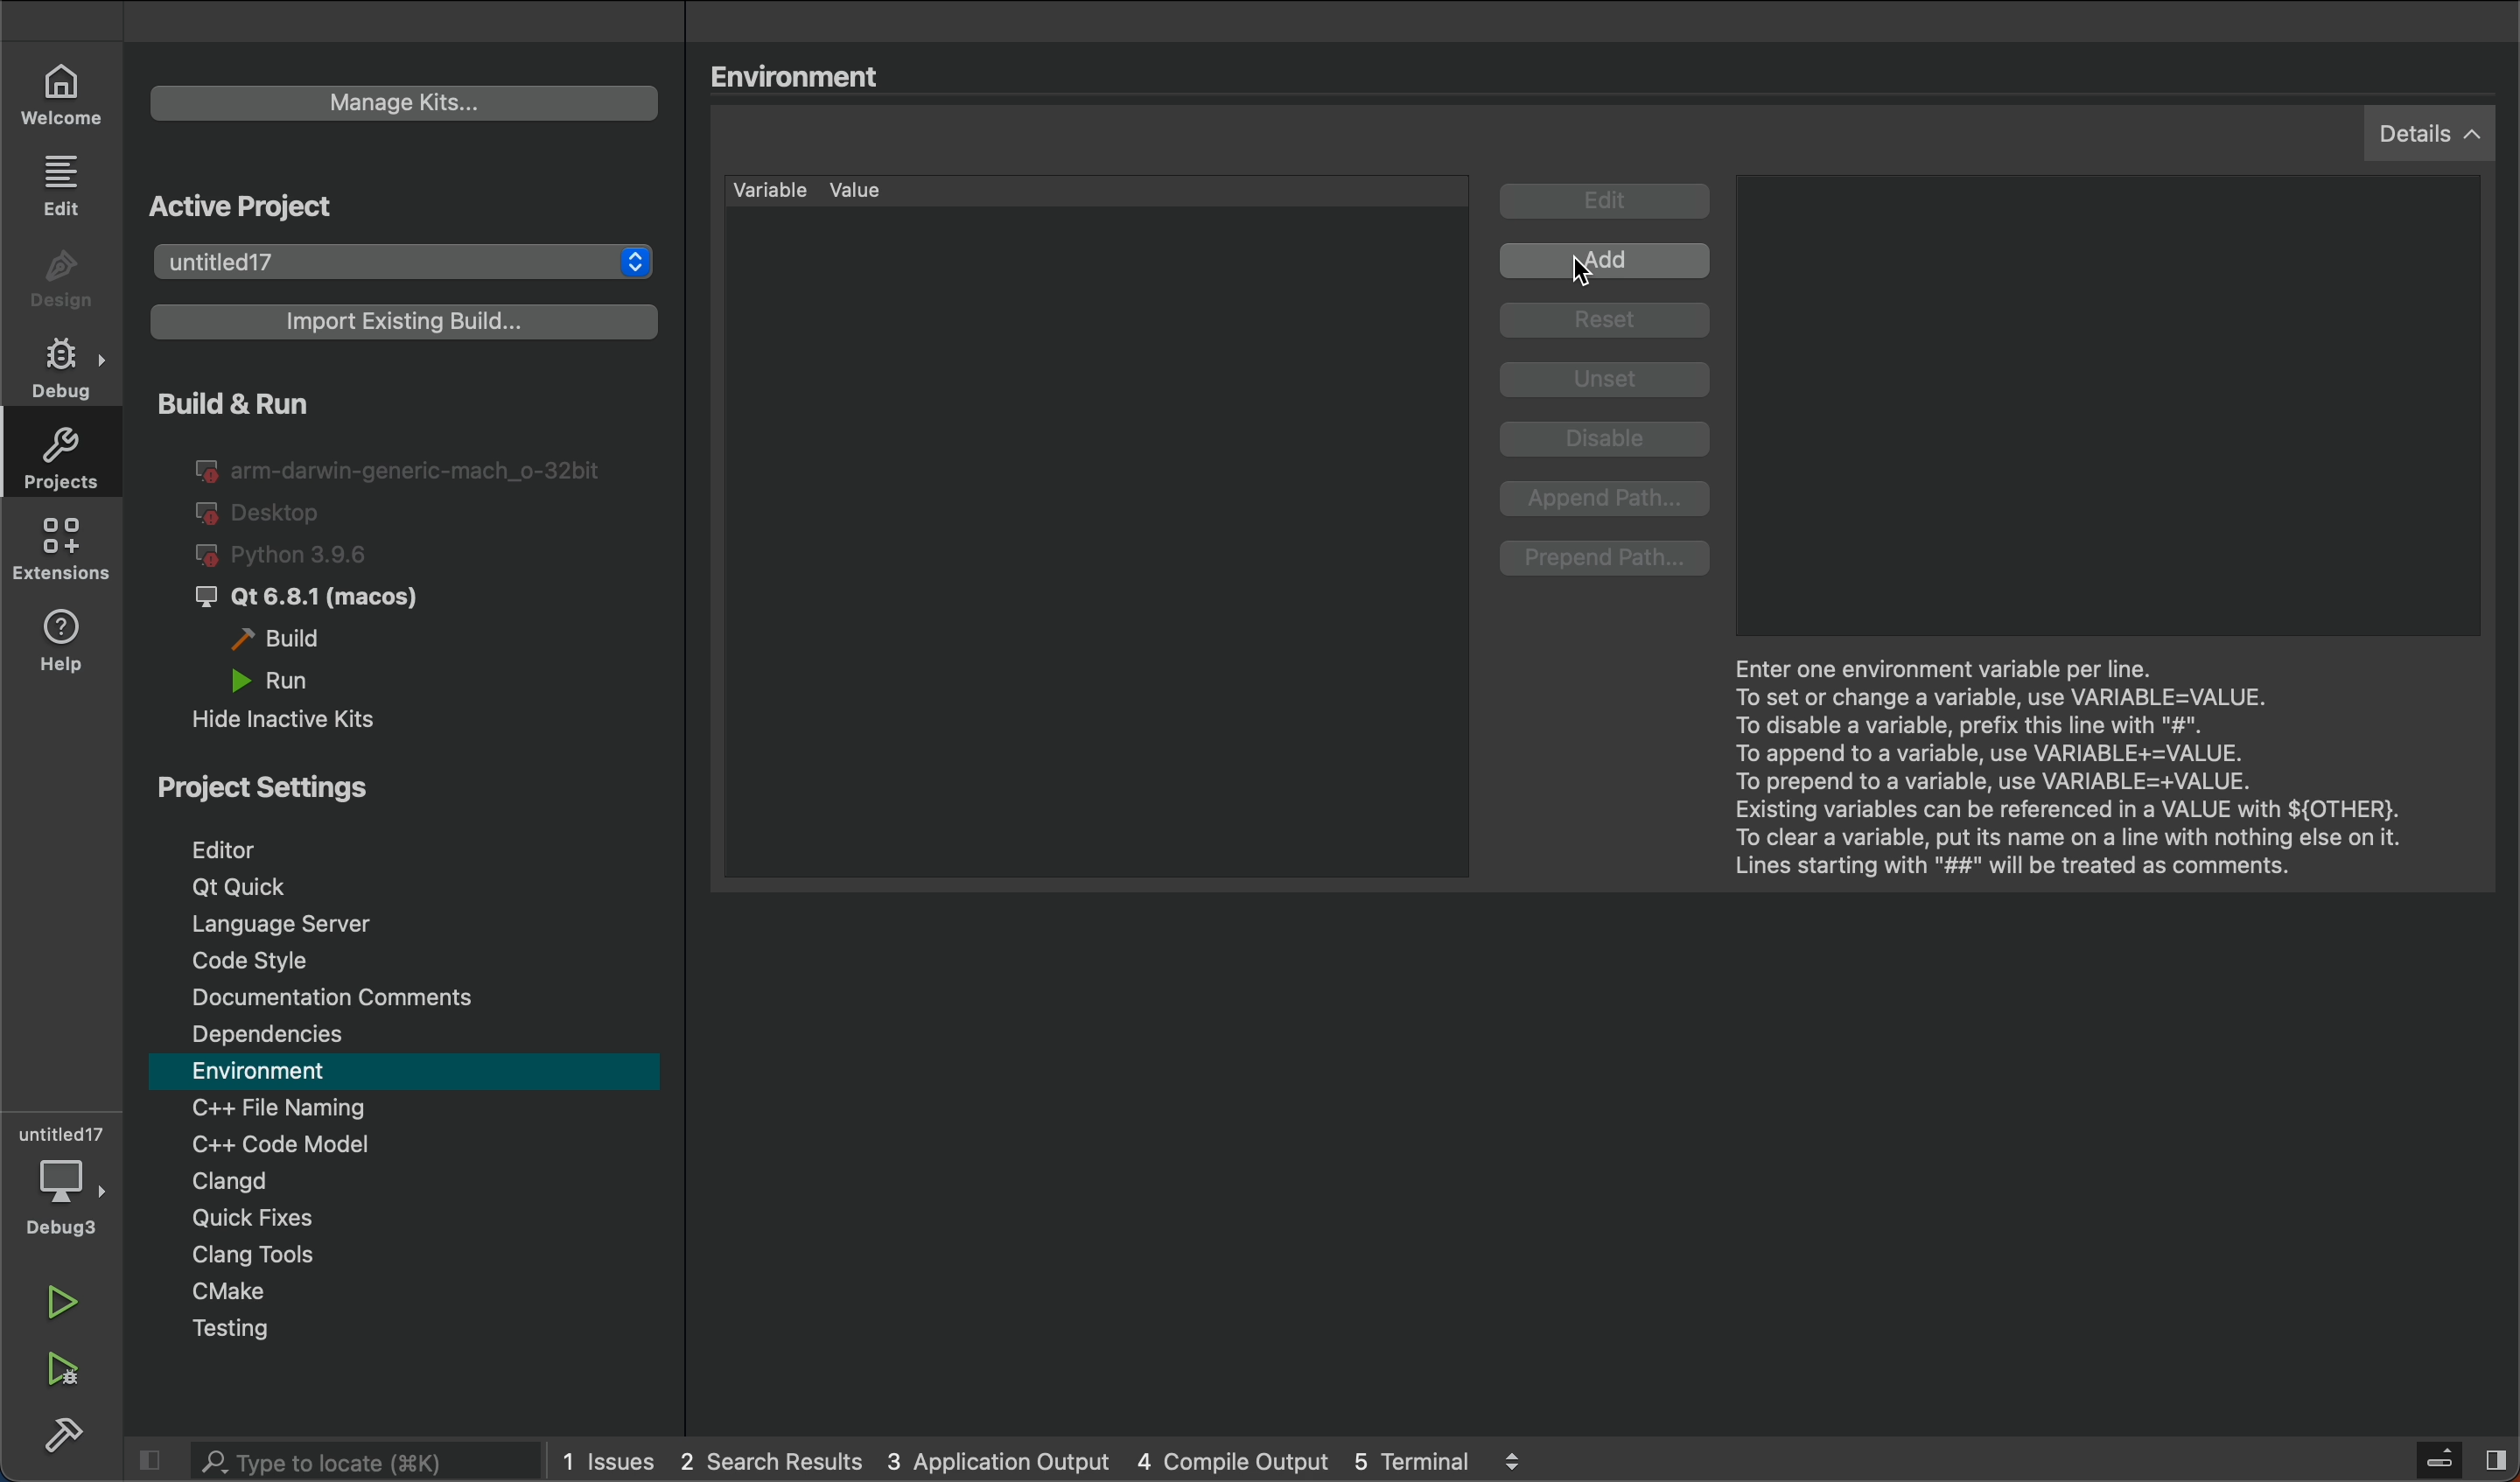 This screenshot has width=2520, height=1482. Describe the element at coordinates (64, 646) in the screenshot. I see `help` at that location.